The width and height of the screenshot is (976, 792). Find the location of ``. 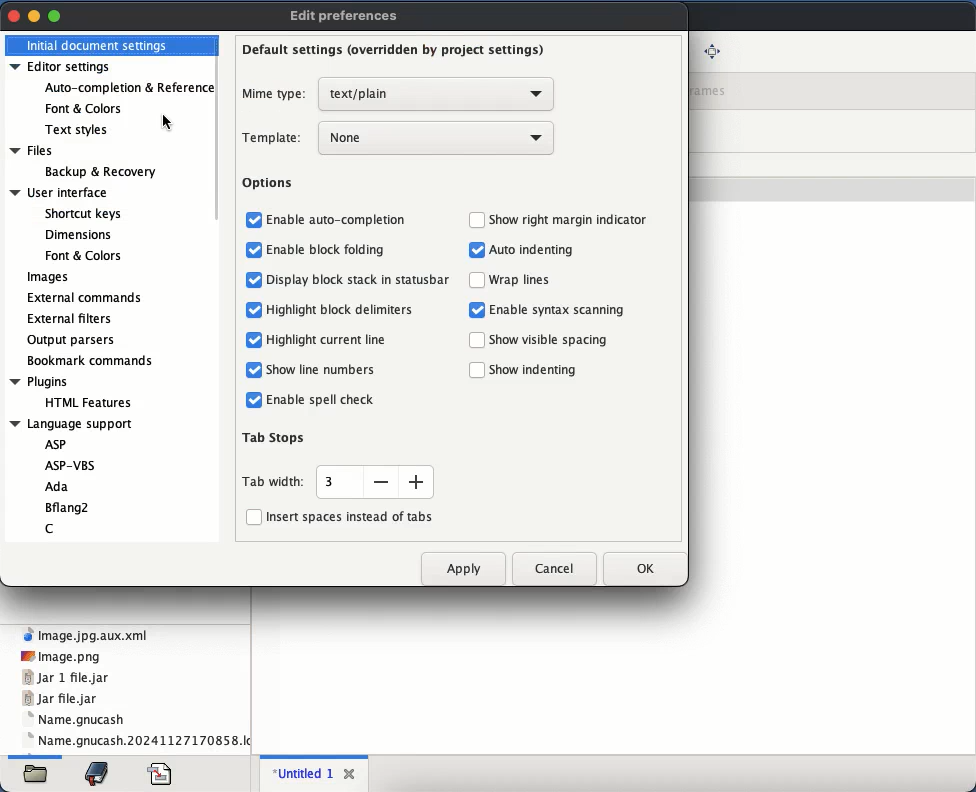

 is located at coordinates (474, 252).